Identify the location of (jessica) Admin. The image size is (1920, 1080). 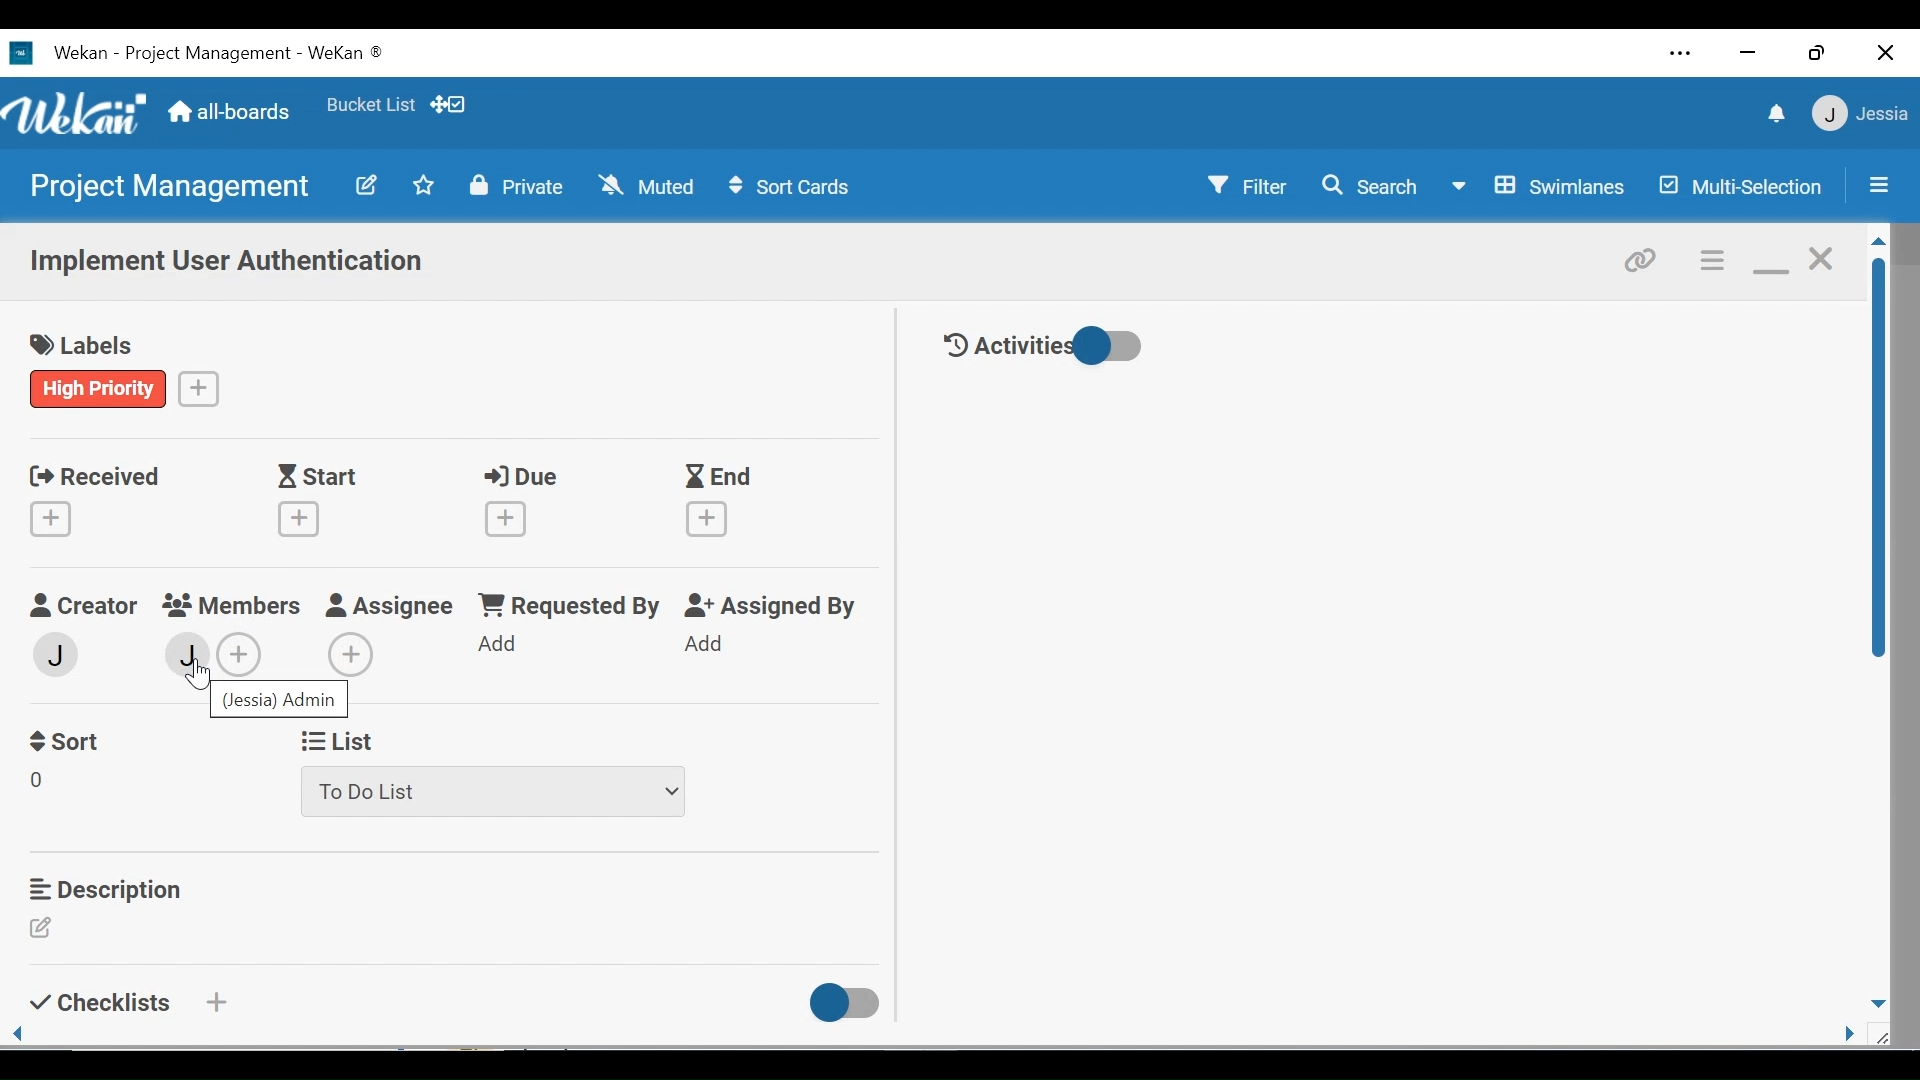
(283, 700).